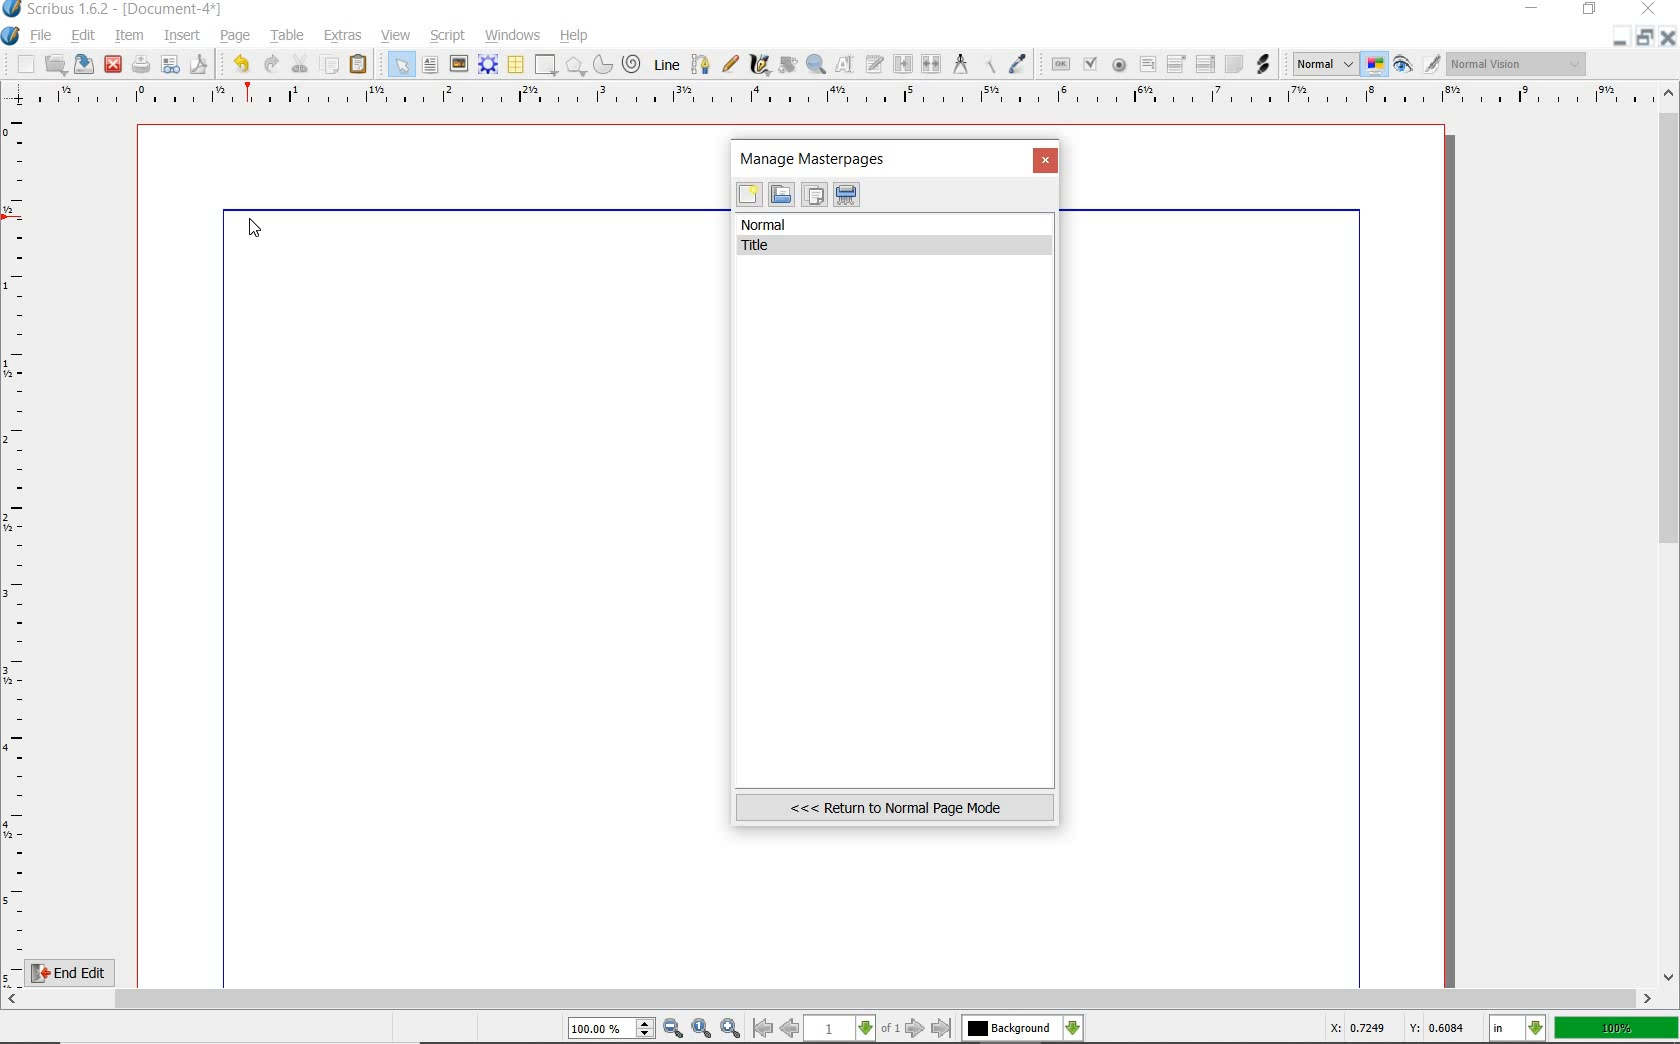  What do you see at coordinates (1591, 11) in the screenshot?
I see `restore` at bounding box center [1591, 11].